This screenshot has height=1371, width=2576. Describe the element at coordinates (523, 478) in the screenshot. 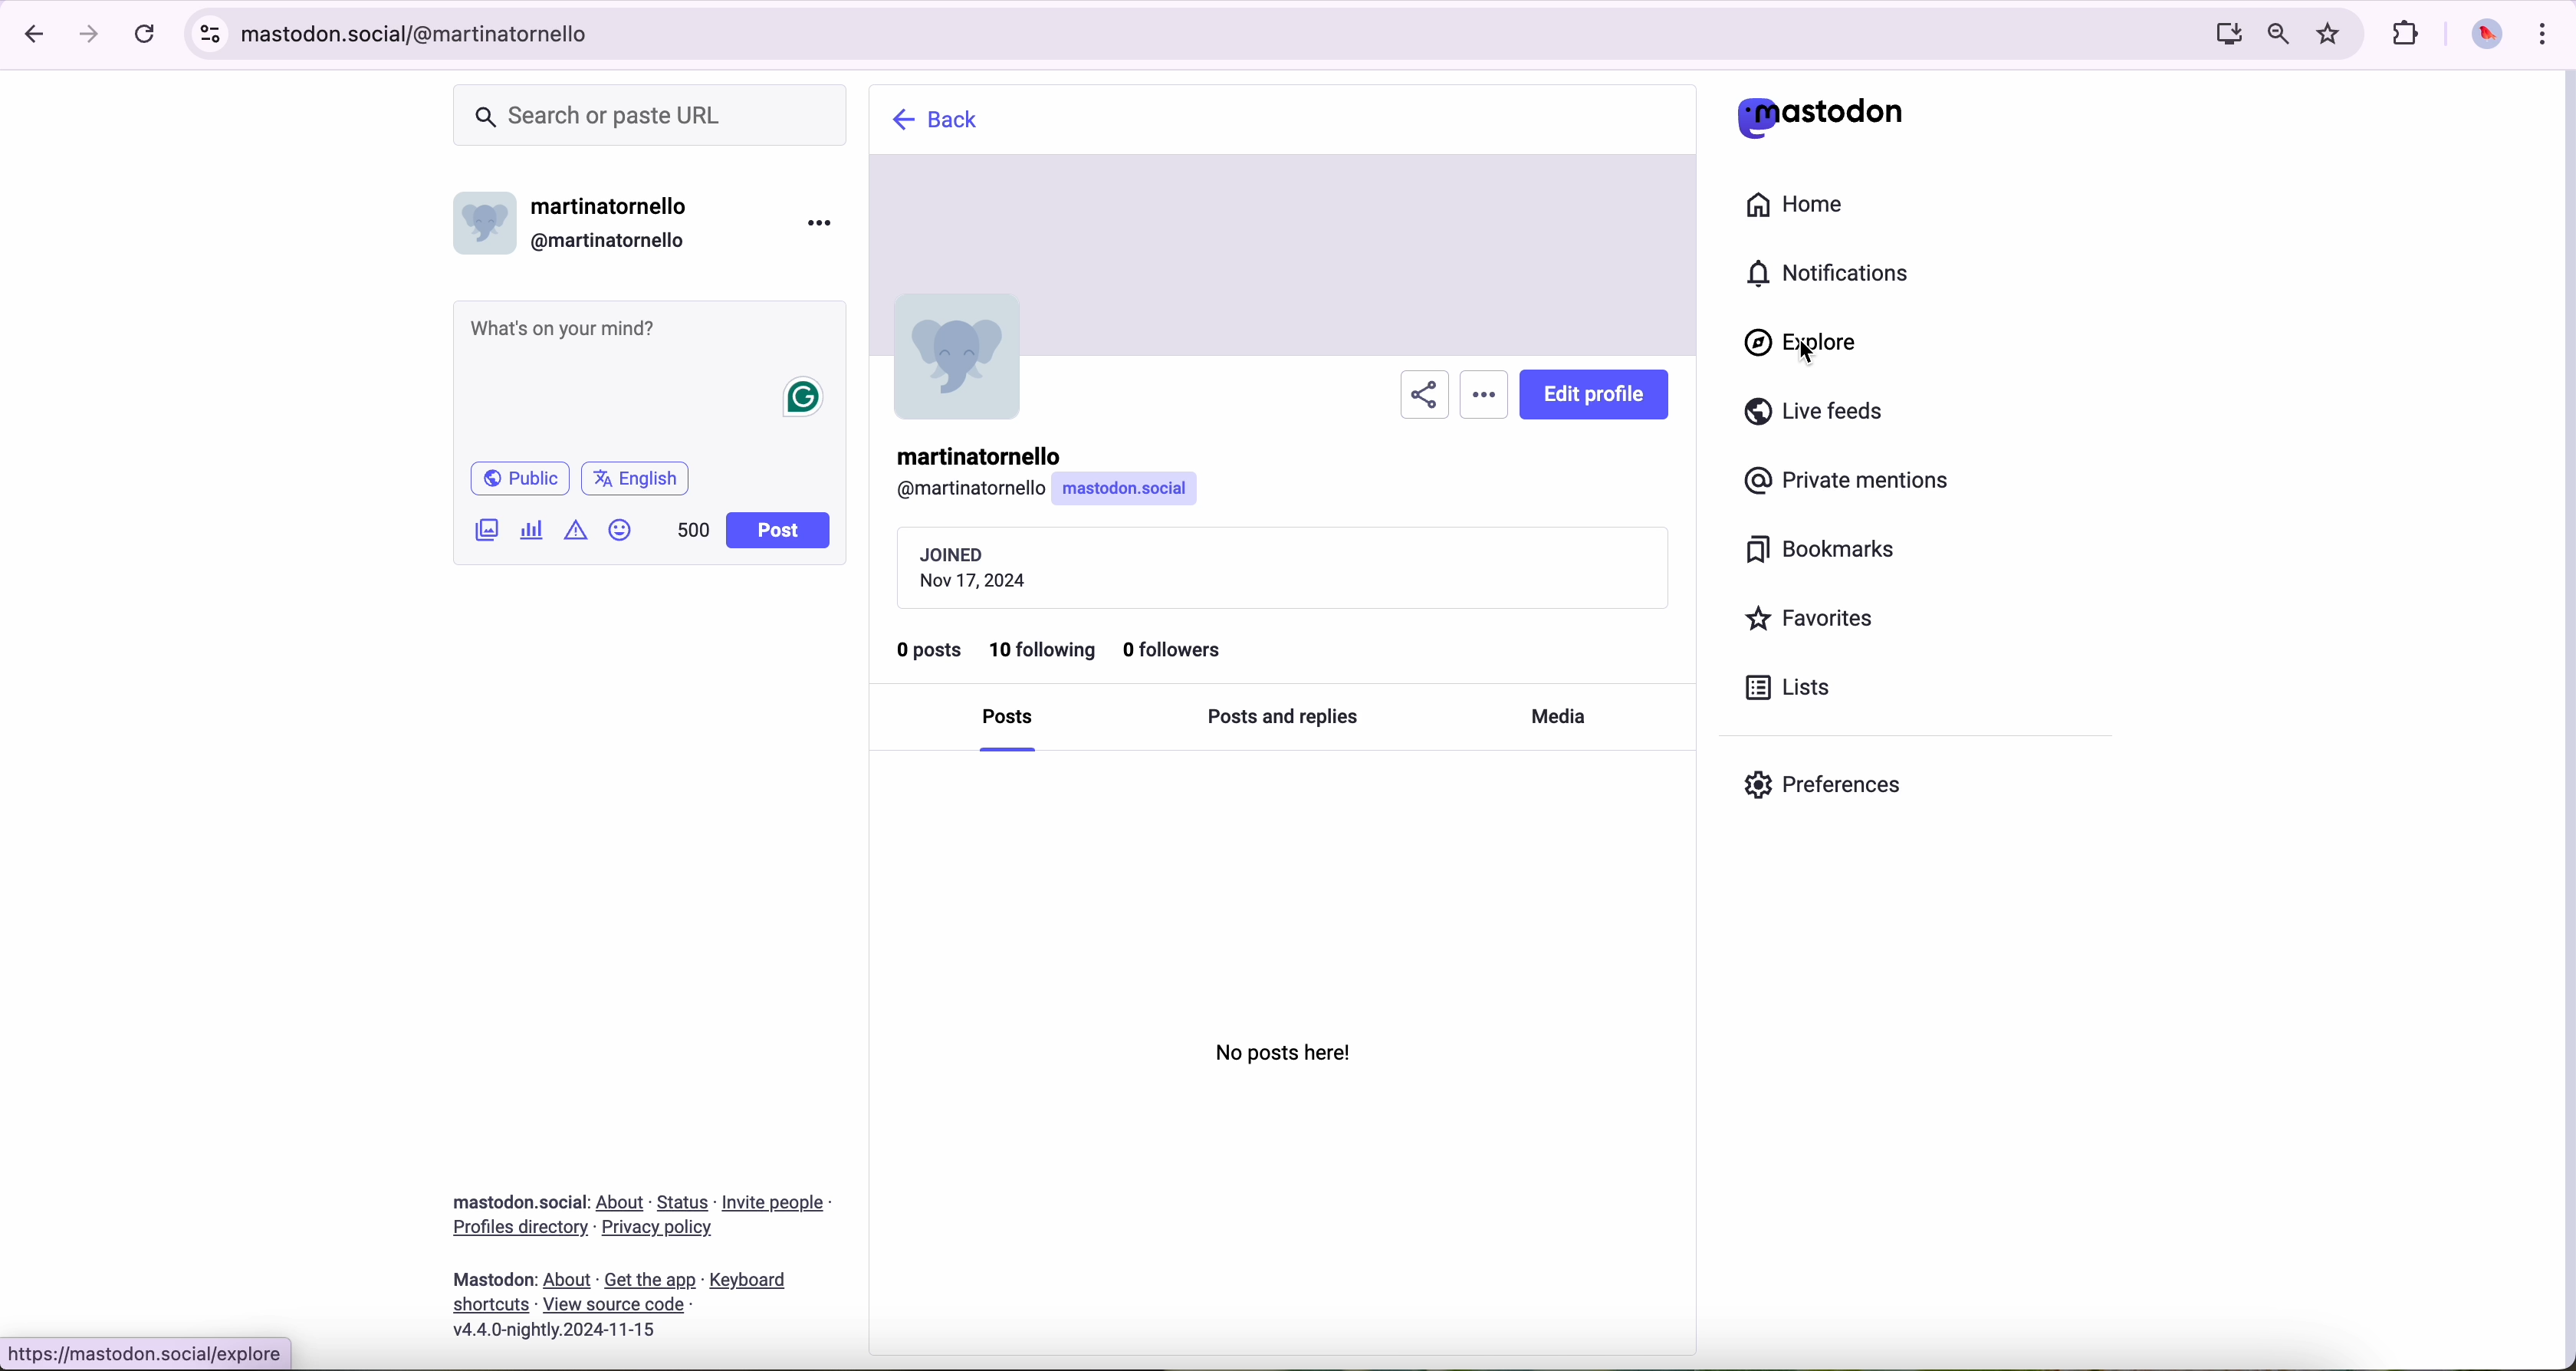

I see `public` at that location.